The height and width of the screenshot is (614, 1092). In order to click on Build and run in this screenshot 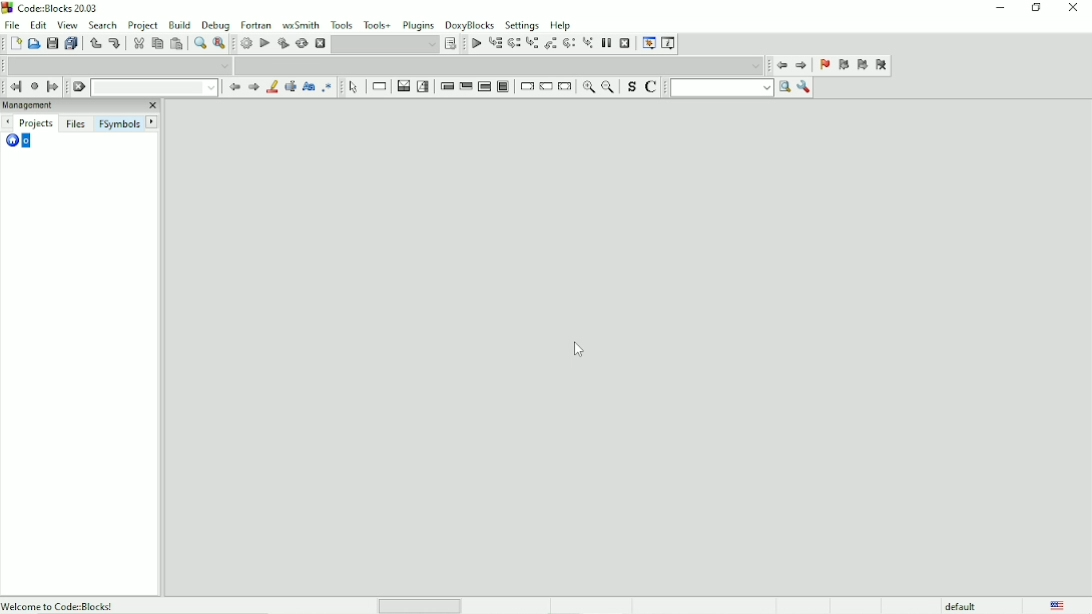, I will do `click(282, 43)`.